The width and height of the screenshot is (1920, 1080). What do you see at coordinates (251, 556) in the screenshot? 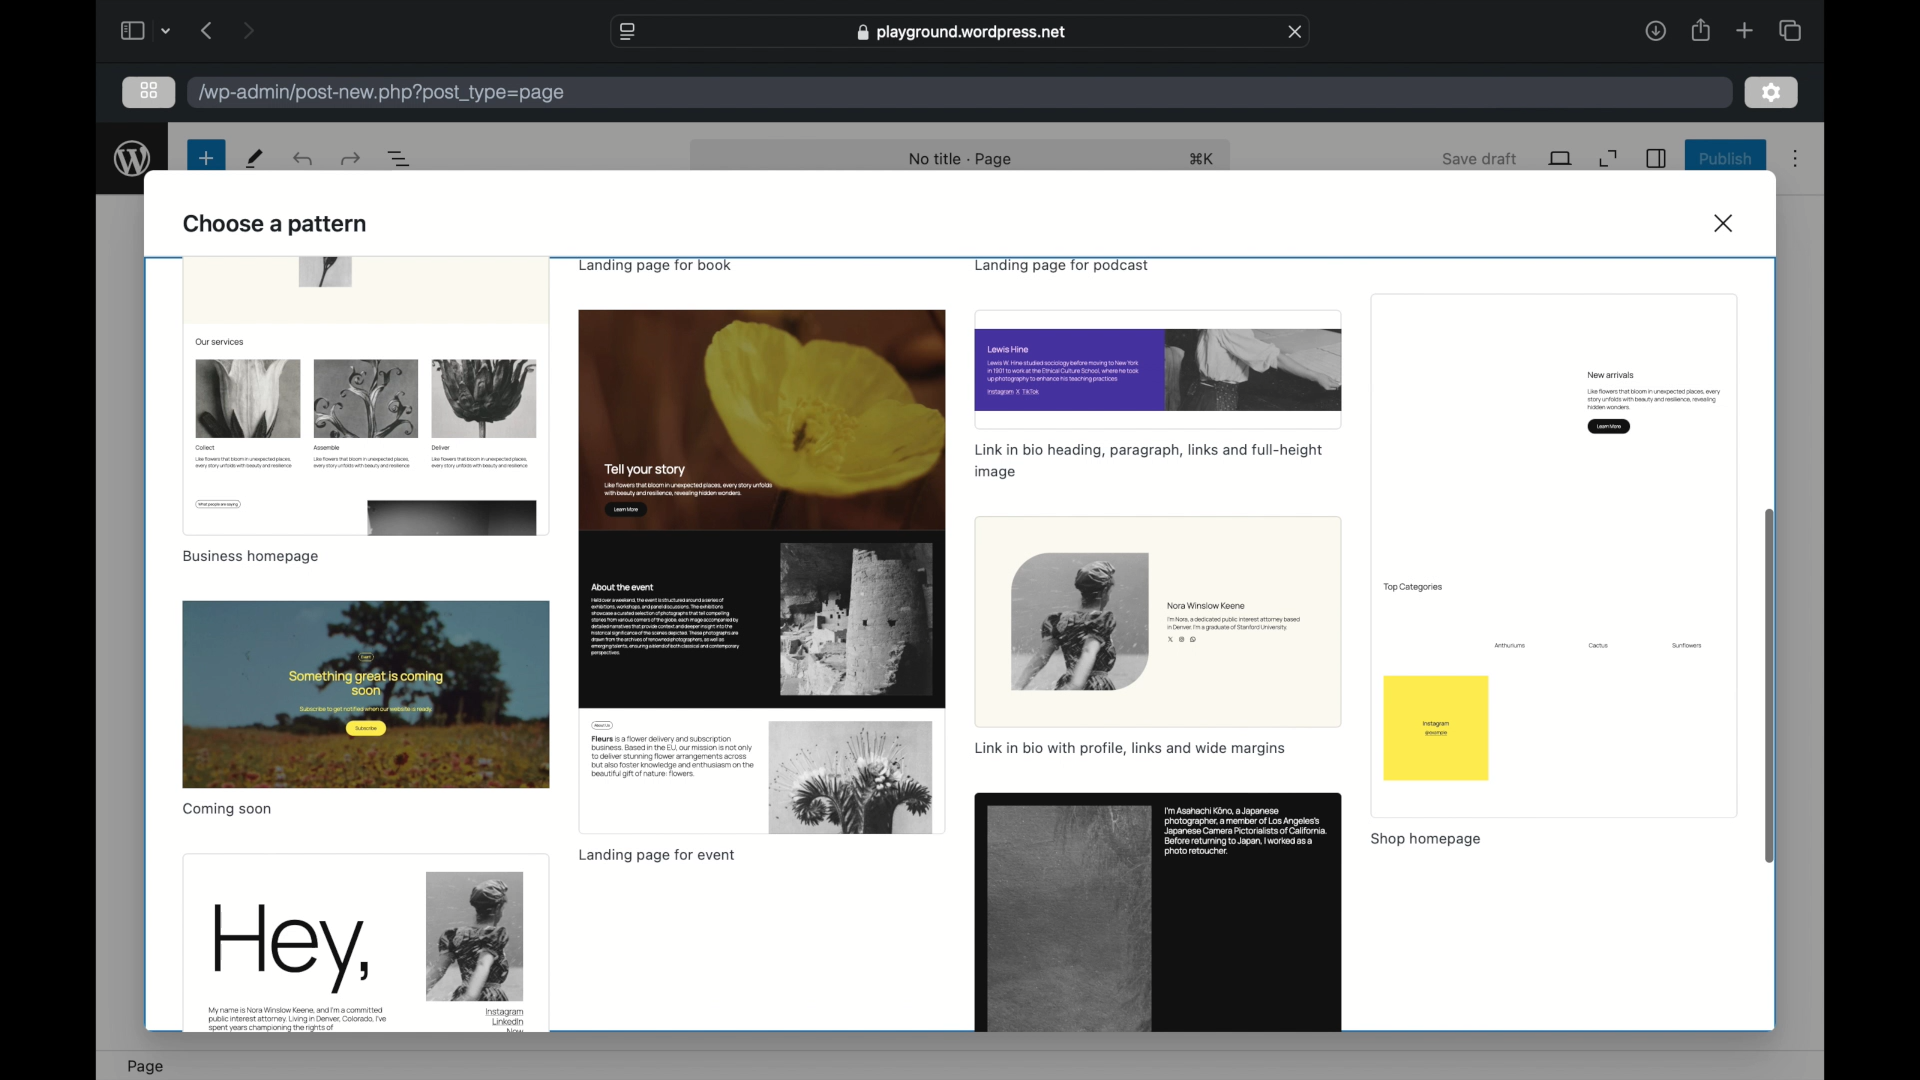
I see `business homepage` at bounding box center [251, 556].